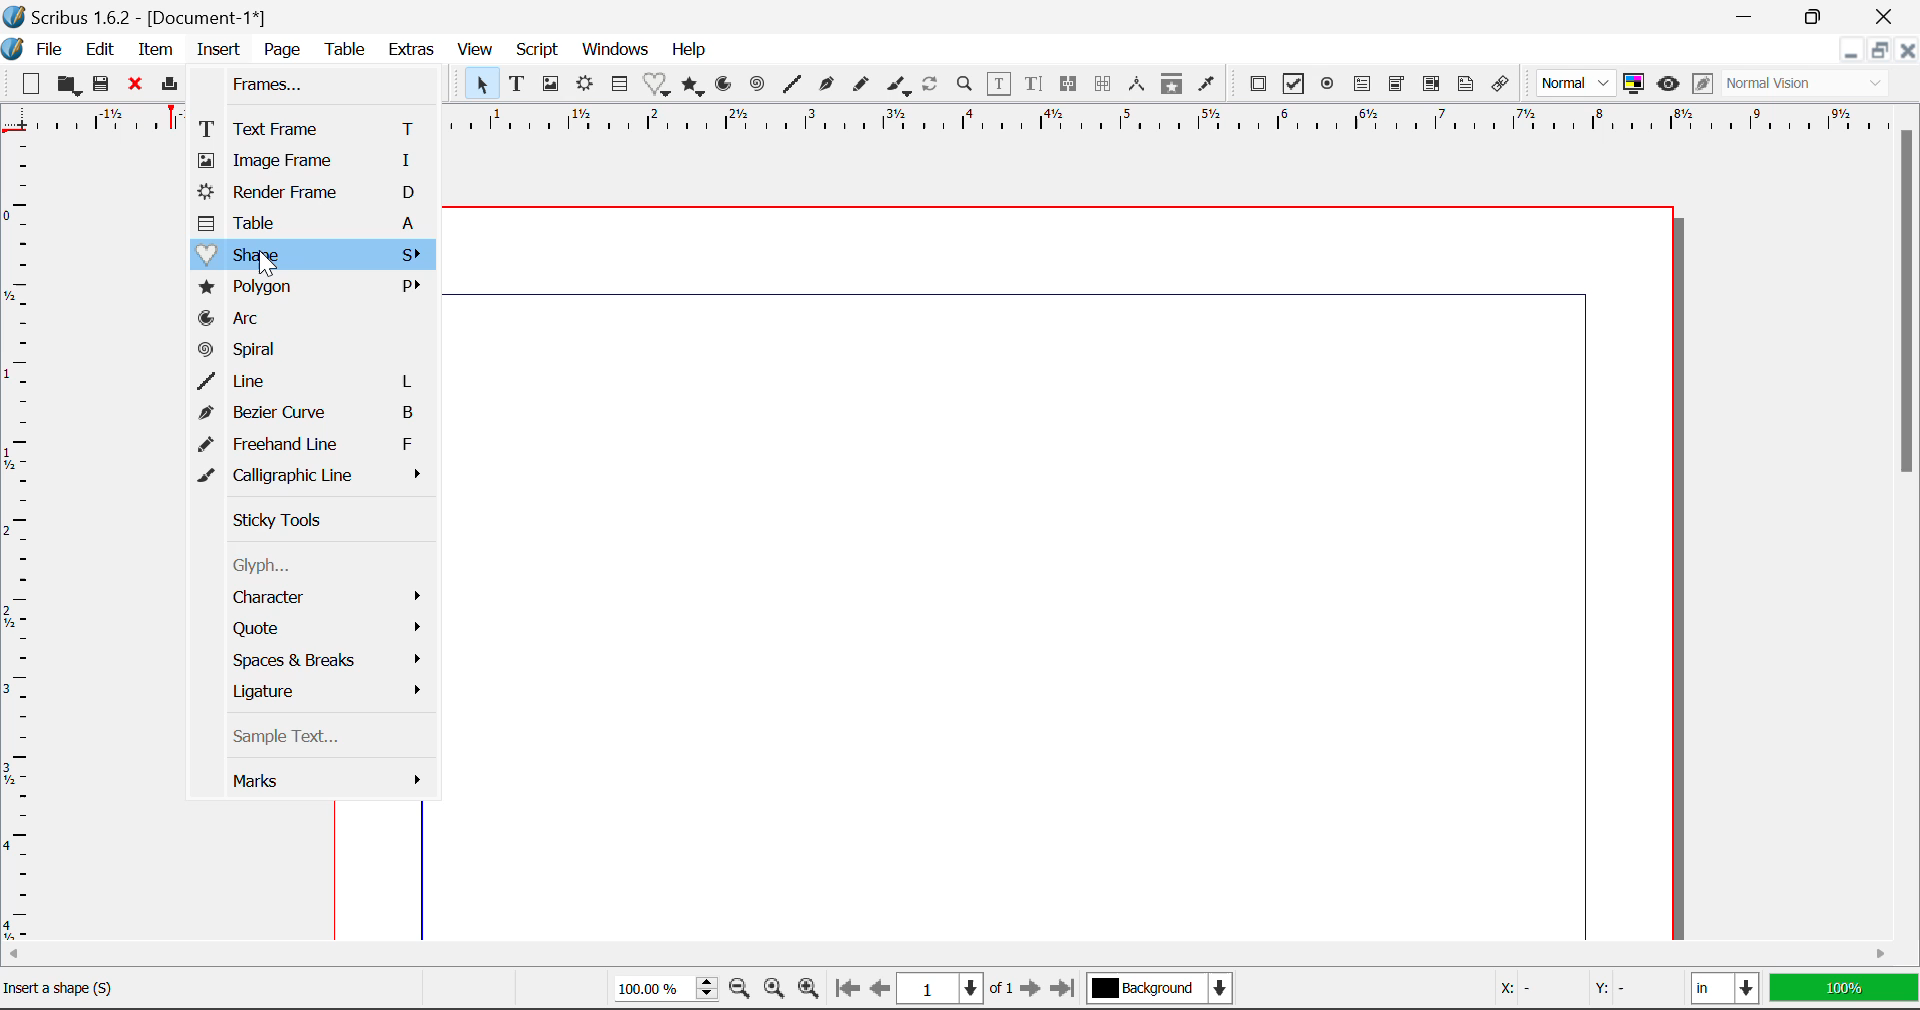 The width and height of the screenshot is (1920, 1010). What do you see at coordinates (314, 520) in the screenshot?
I see `Sticky Tools` at bounding box center [314, 520].